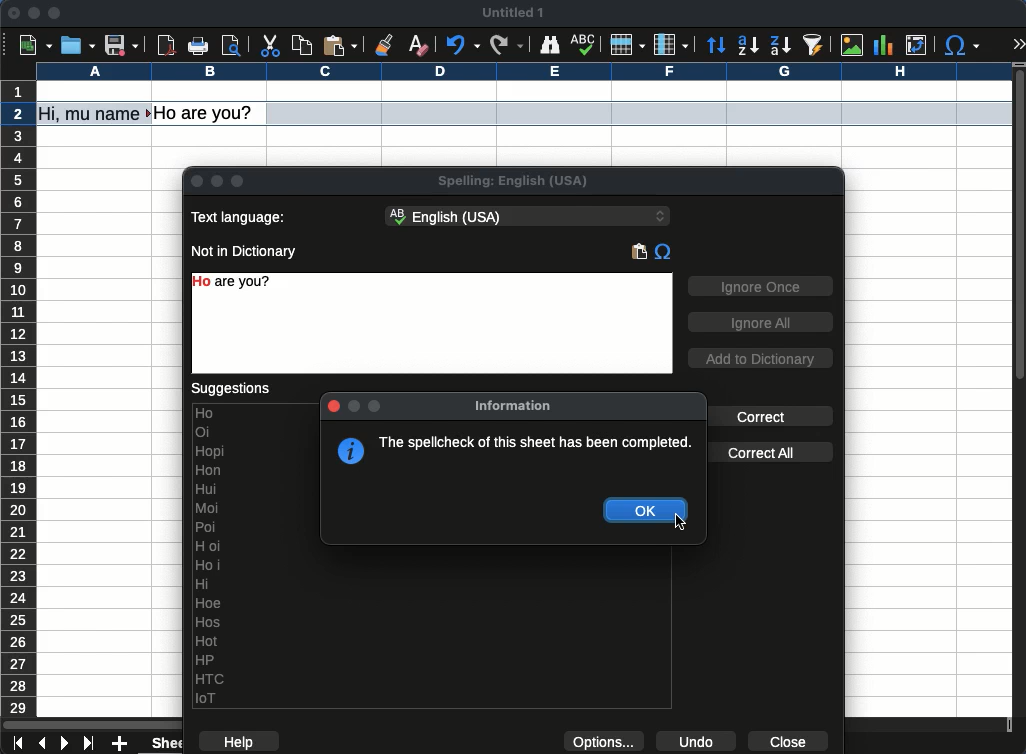 The image size is (1026, 754). I want to click on close, so click(791, 741).